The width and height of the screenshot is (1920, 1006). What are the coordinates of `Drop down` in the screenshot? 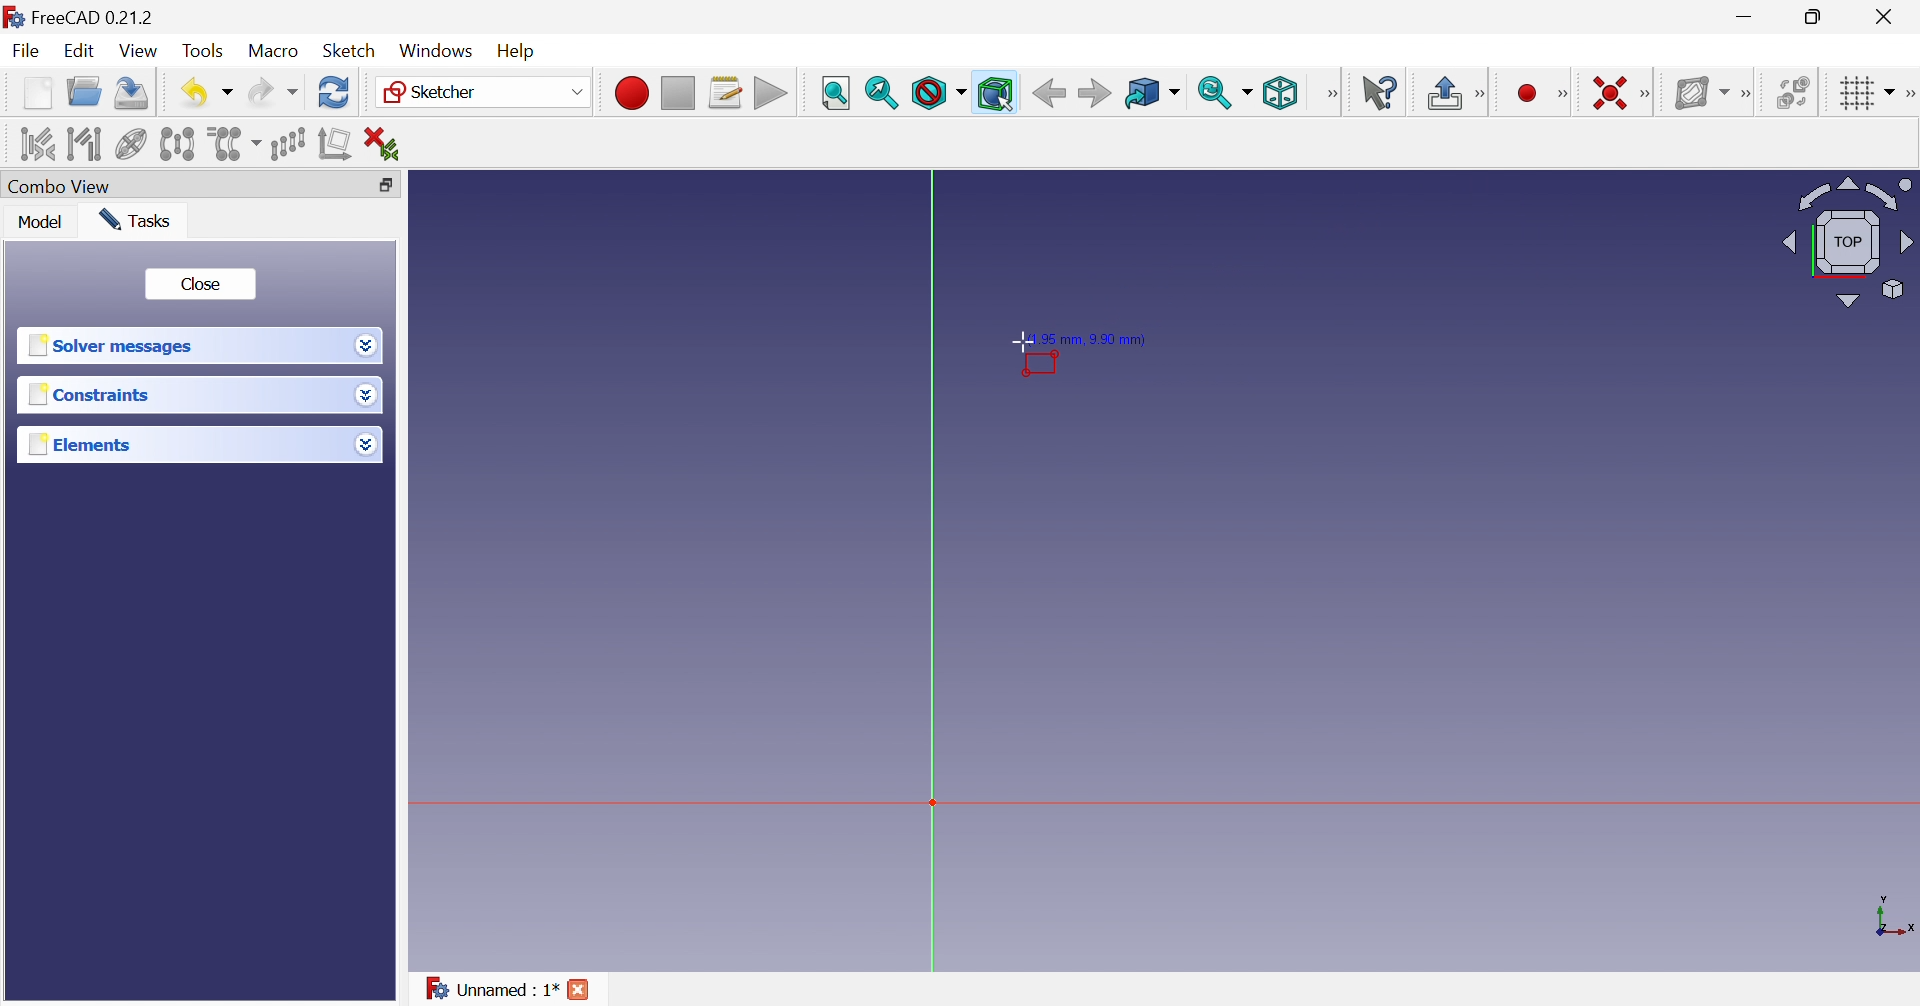 It's located at (369, 347).